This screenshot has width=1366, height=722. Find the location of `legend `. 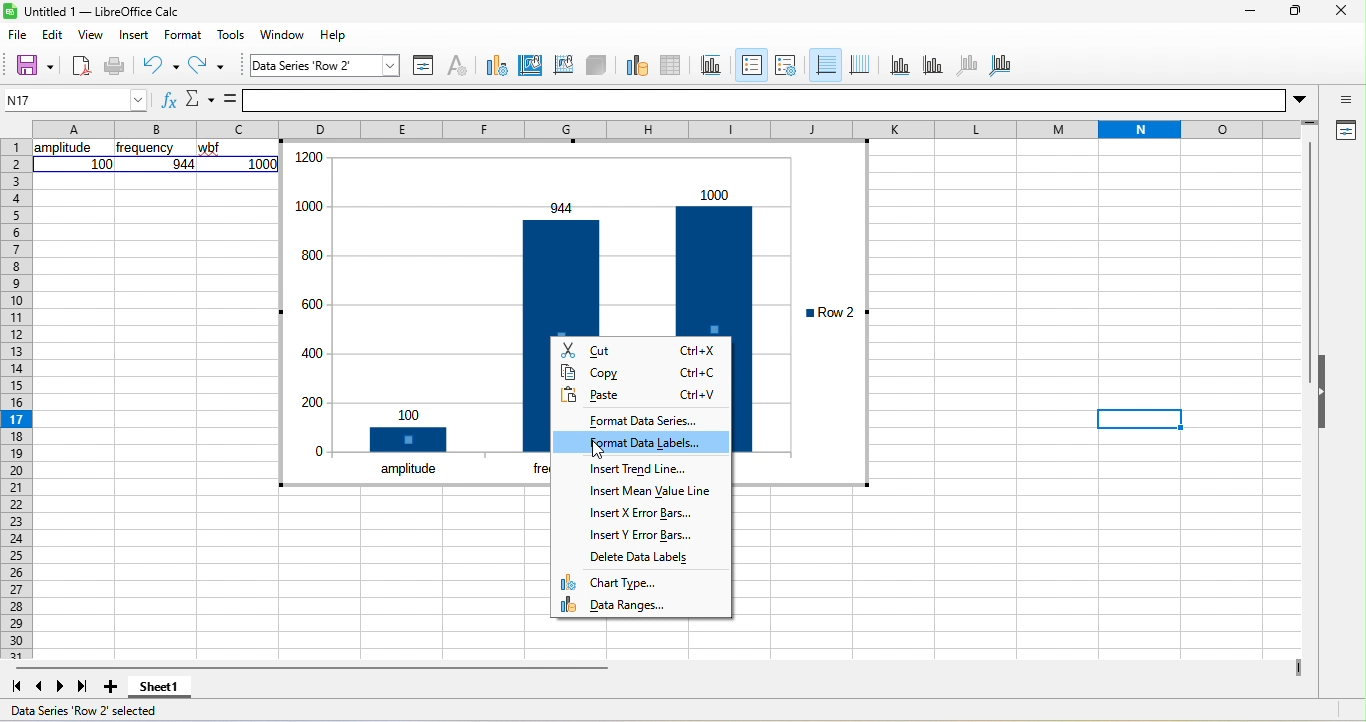

legend  is located at coordinates (787, 68).